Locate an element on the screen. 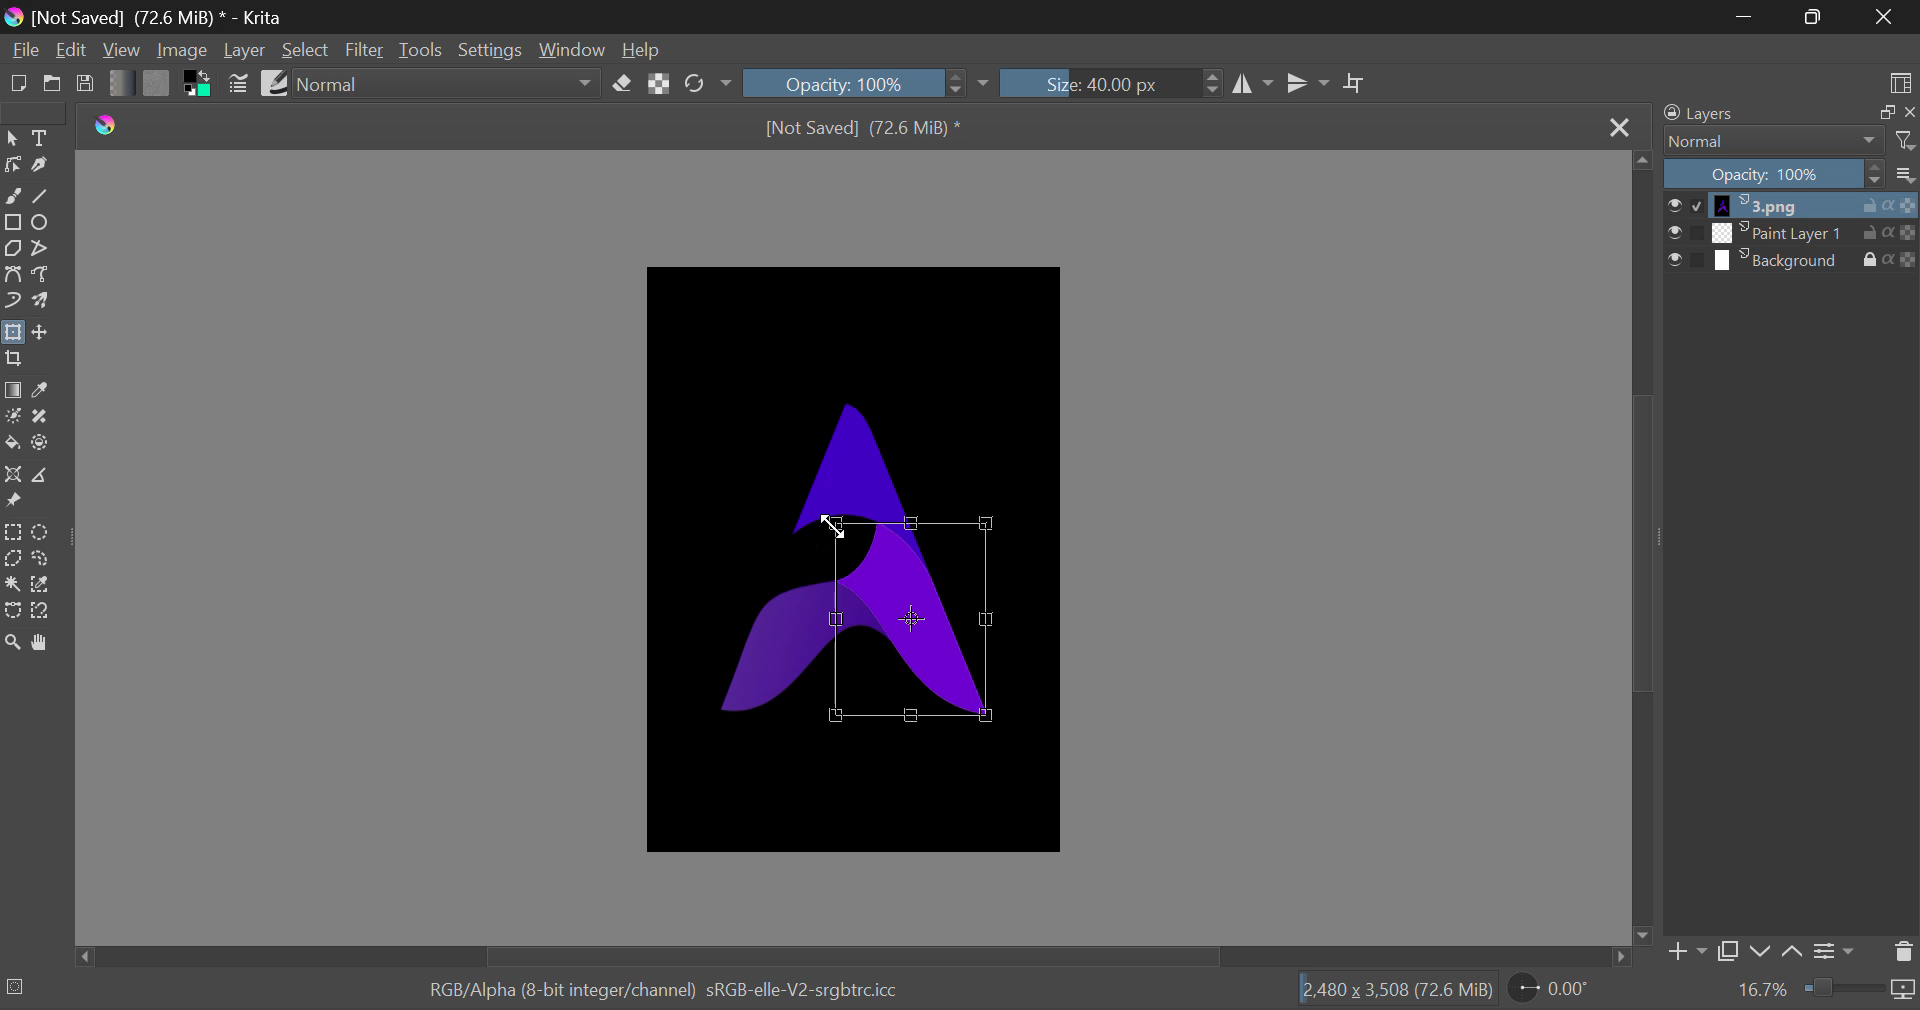 The width and height of the screenshot is (1920, 1010). Similar Color Selection is located at coordinates (41, 584).